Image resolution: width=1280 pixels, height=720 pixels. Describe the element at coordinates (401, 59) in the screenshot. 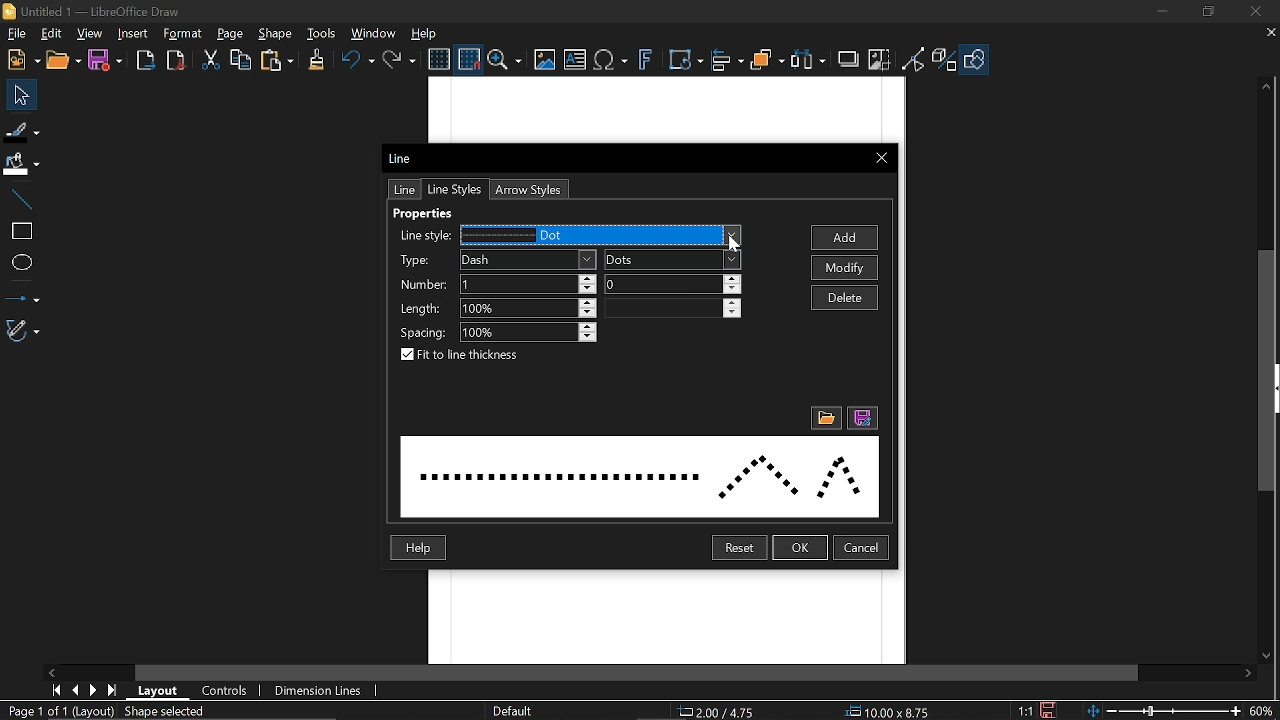

I see `Redo` at that location.